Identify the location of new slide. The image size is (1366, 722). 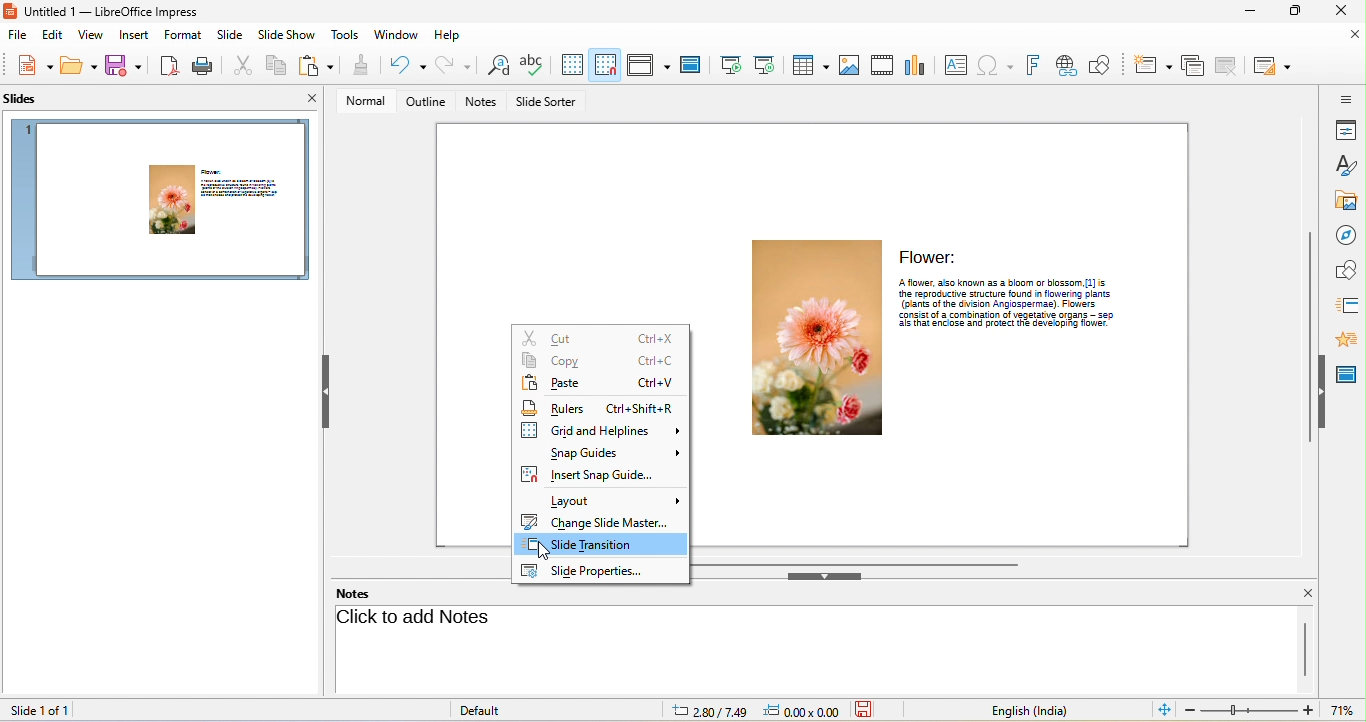
(1149, 64).